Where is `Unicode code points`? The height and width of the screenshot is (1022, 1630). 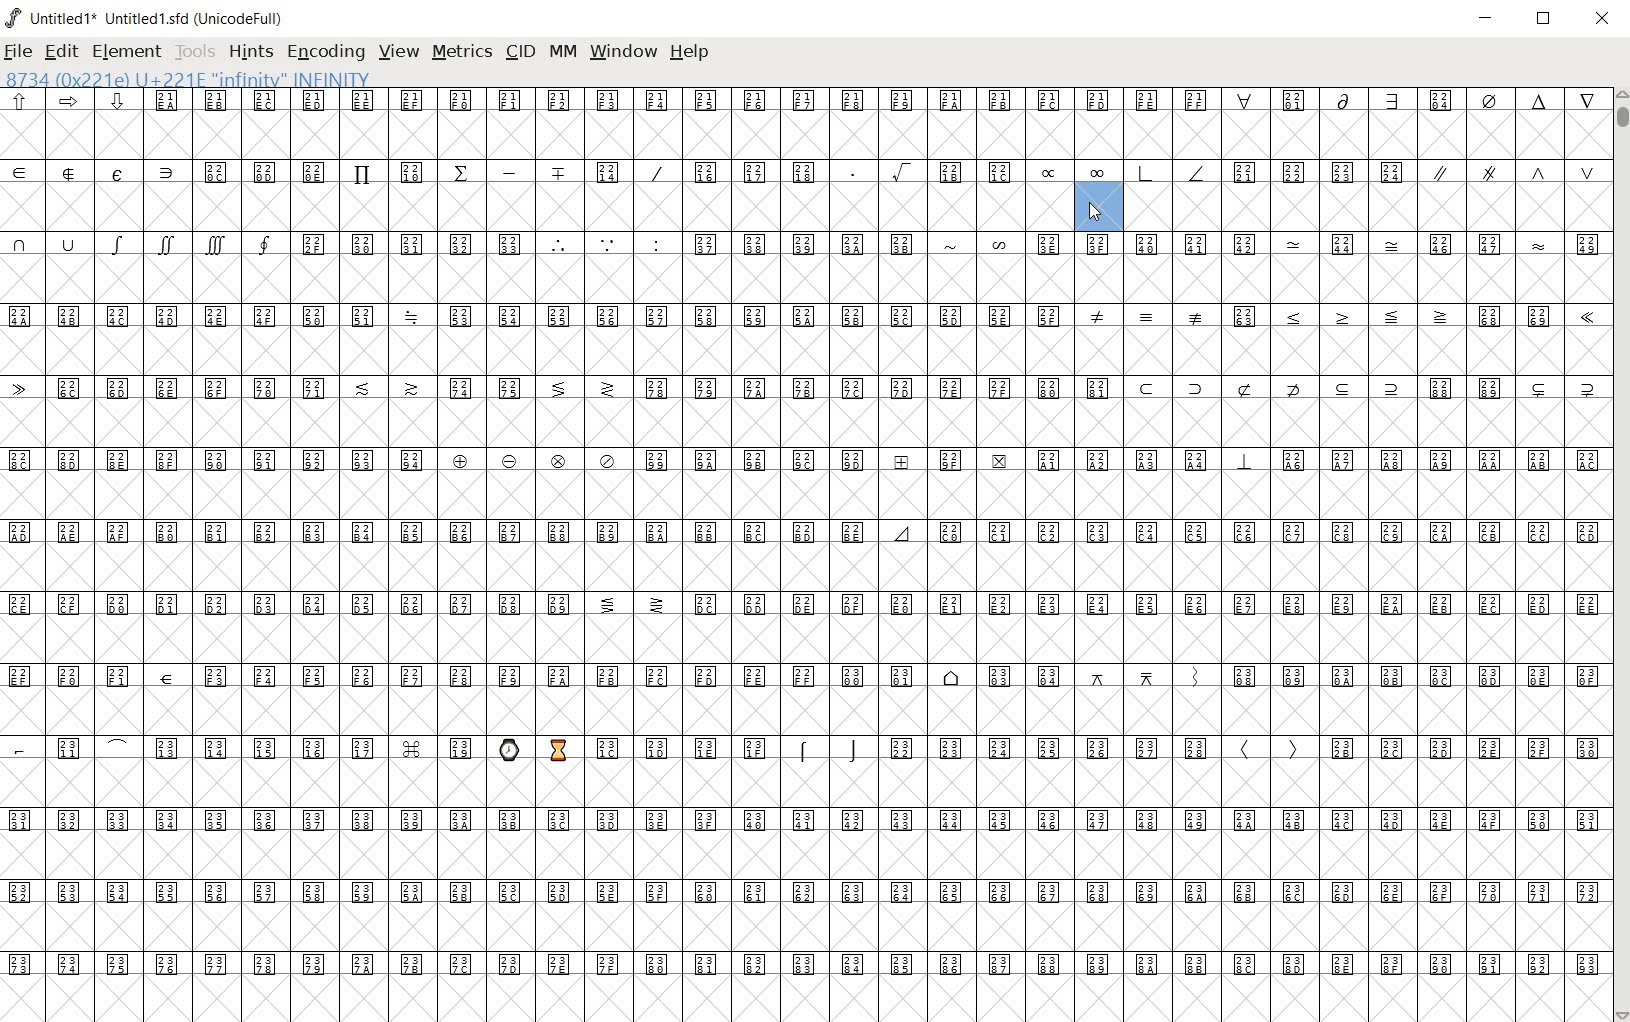 Unicode code points is located at coordinates (1348, 245).